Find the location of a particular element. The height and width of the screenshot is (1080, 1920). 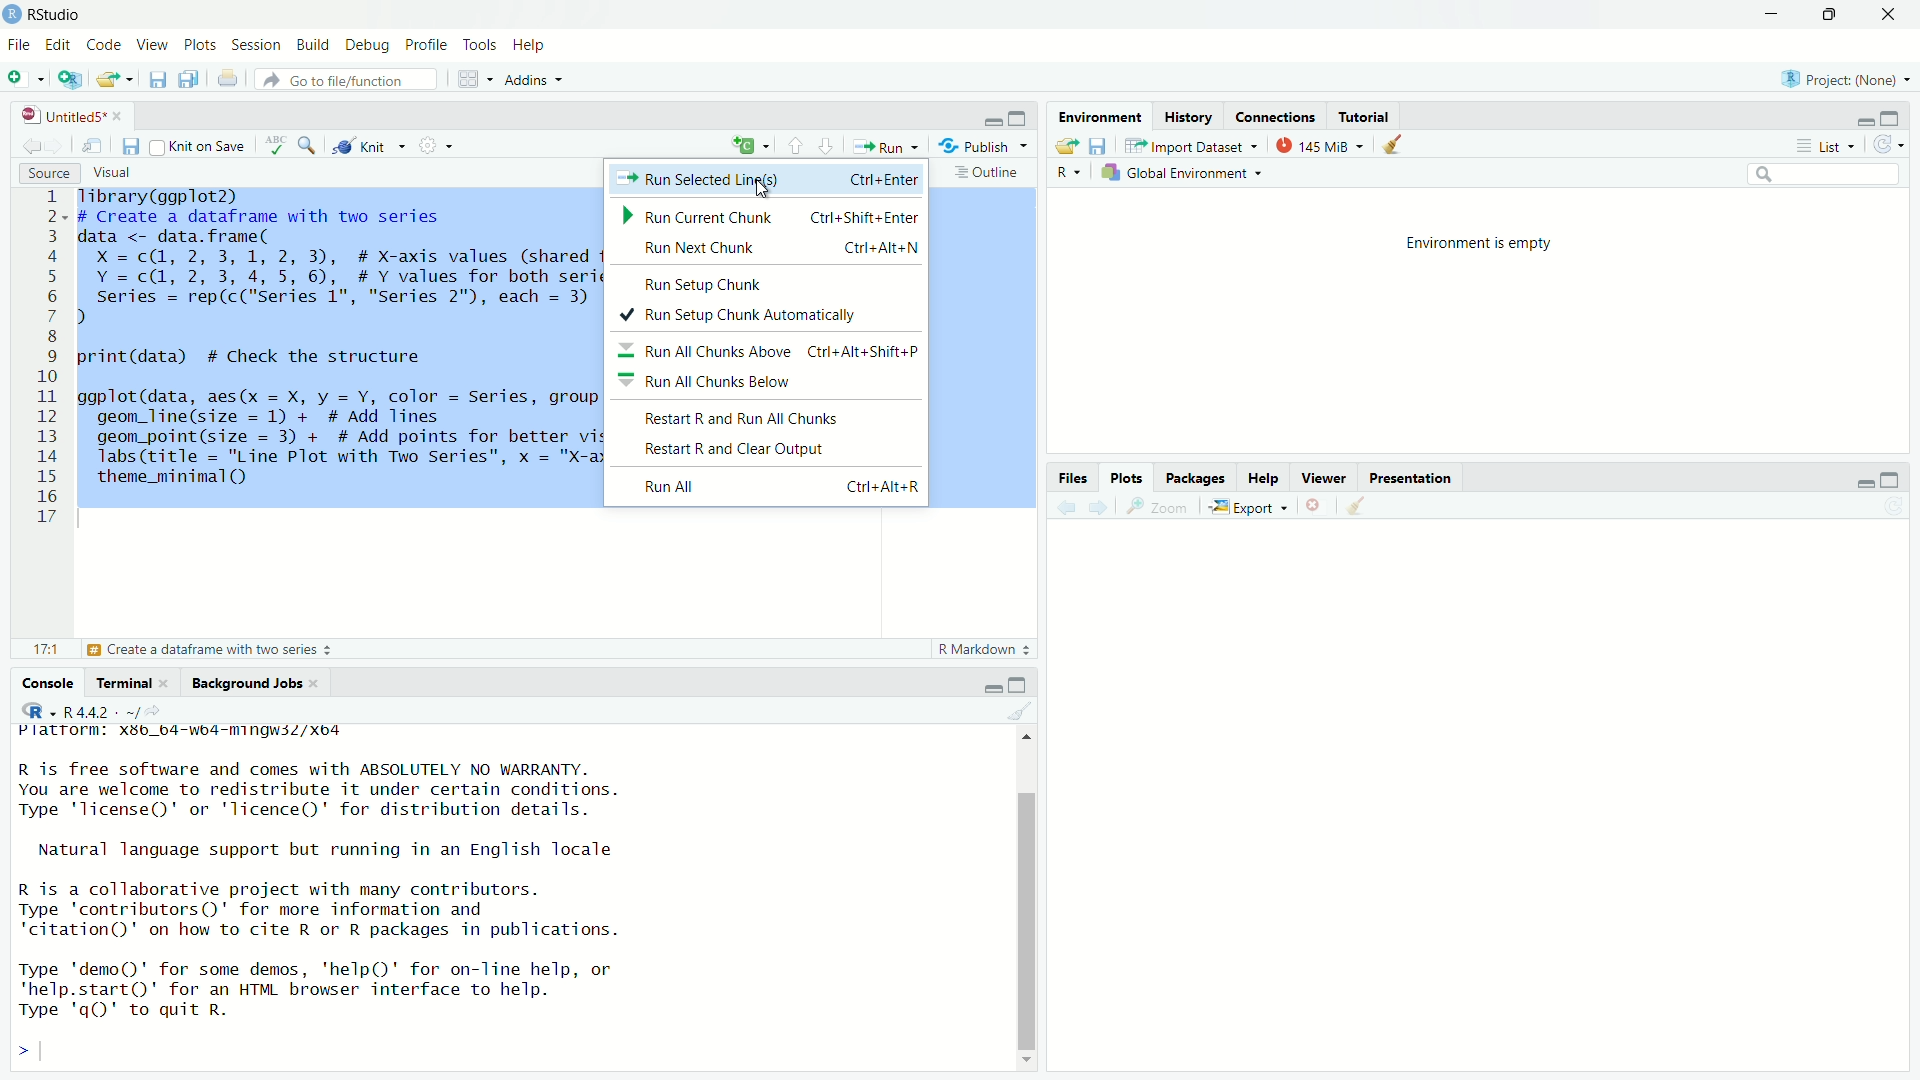

Maximize is located at coordinates (1894, 119).